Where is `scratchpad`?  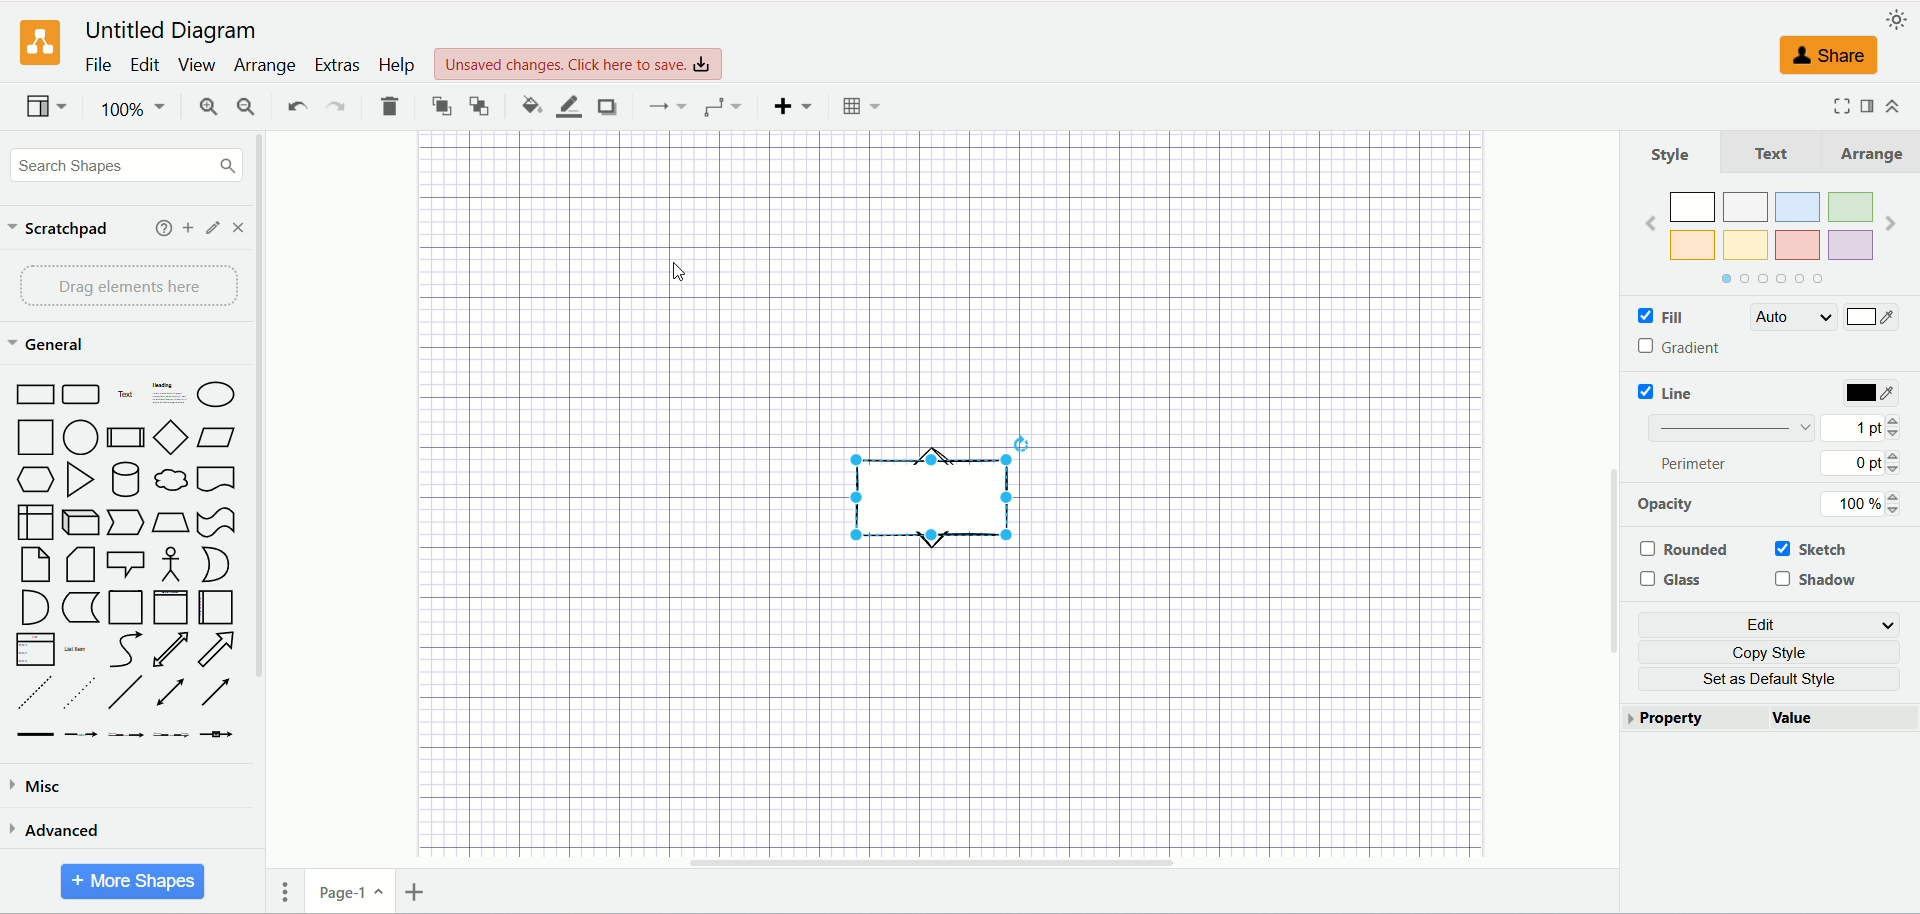
scratchpad is located at coordinates (59, 231).